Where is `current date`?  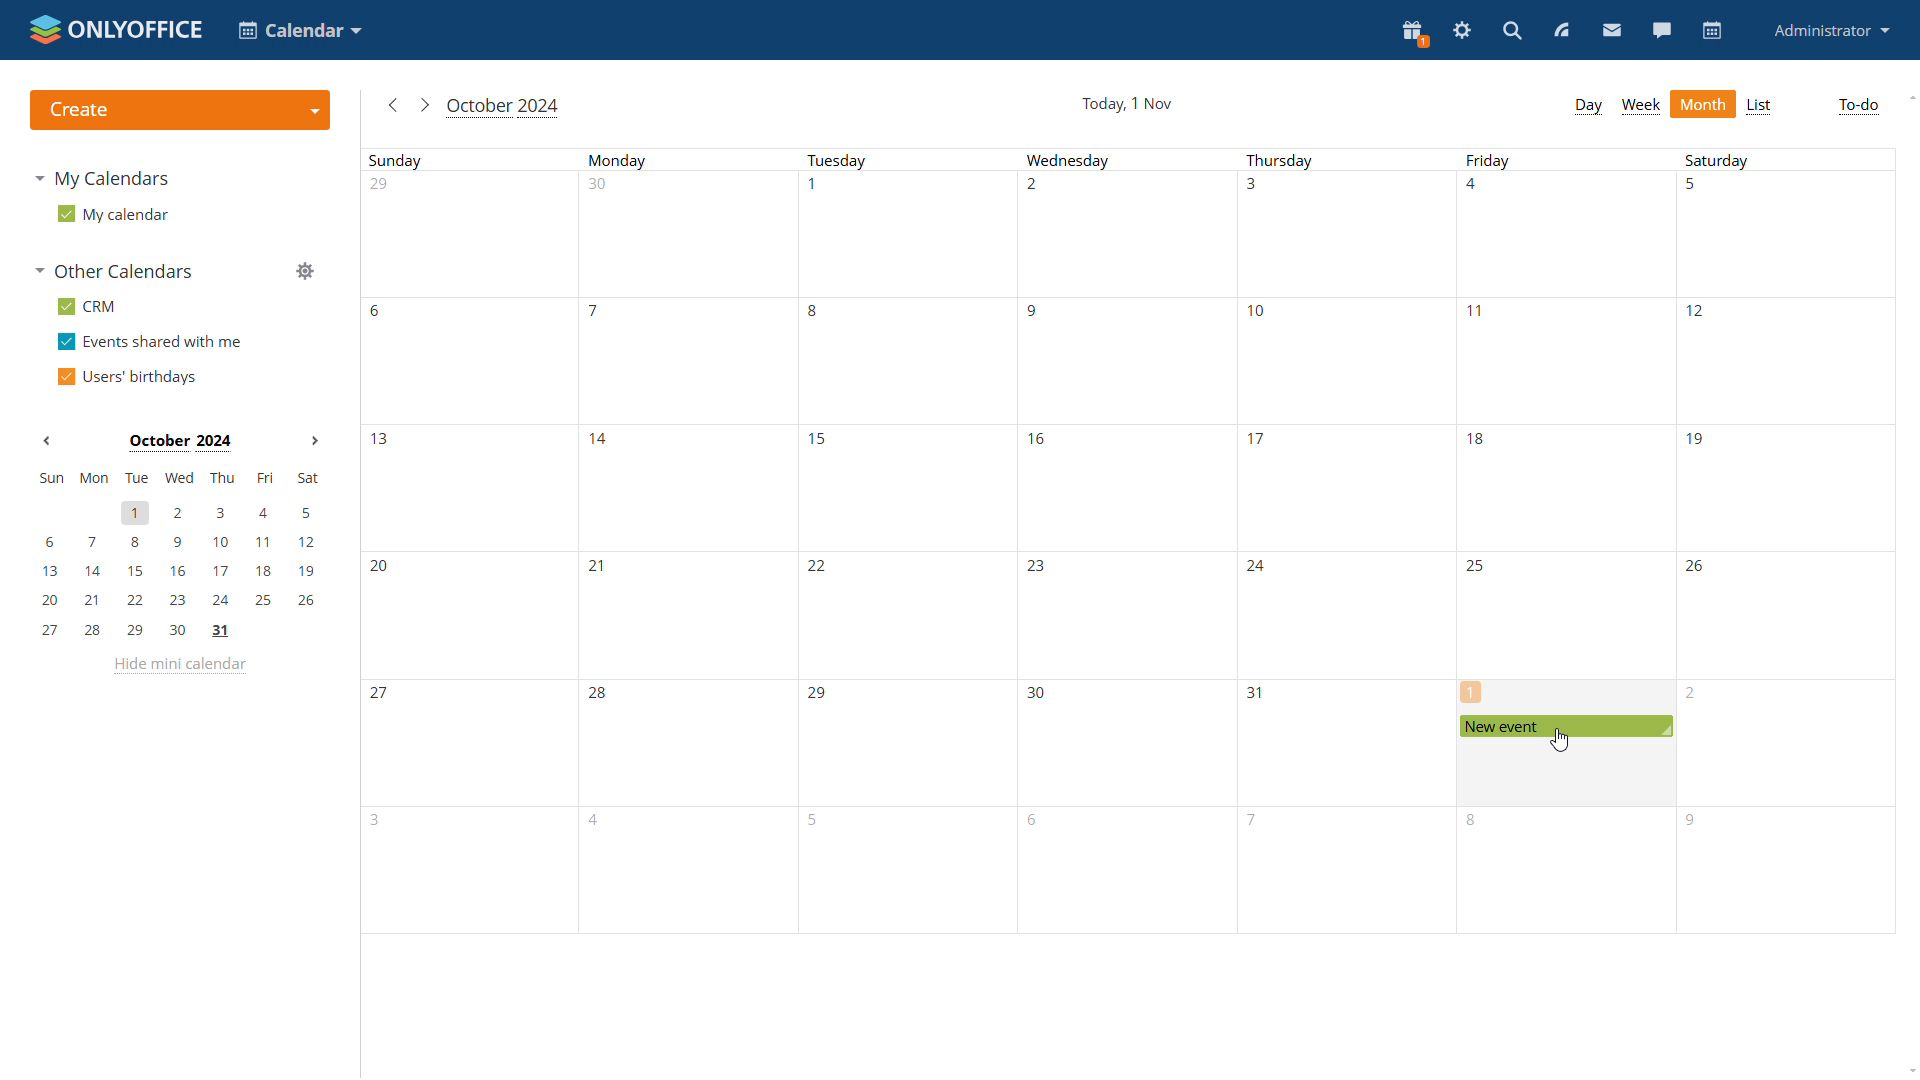 current date is located at coordinates (1125, 103).